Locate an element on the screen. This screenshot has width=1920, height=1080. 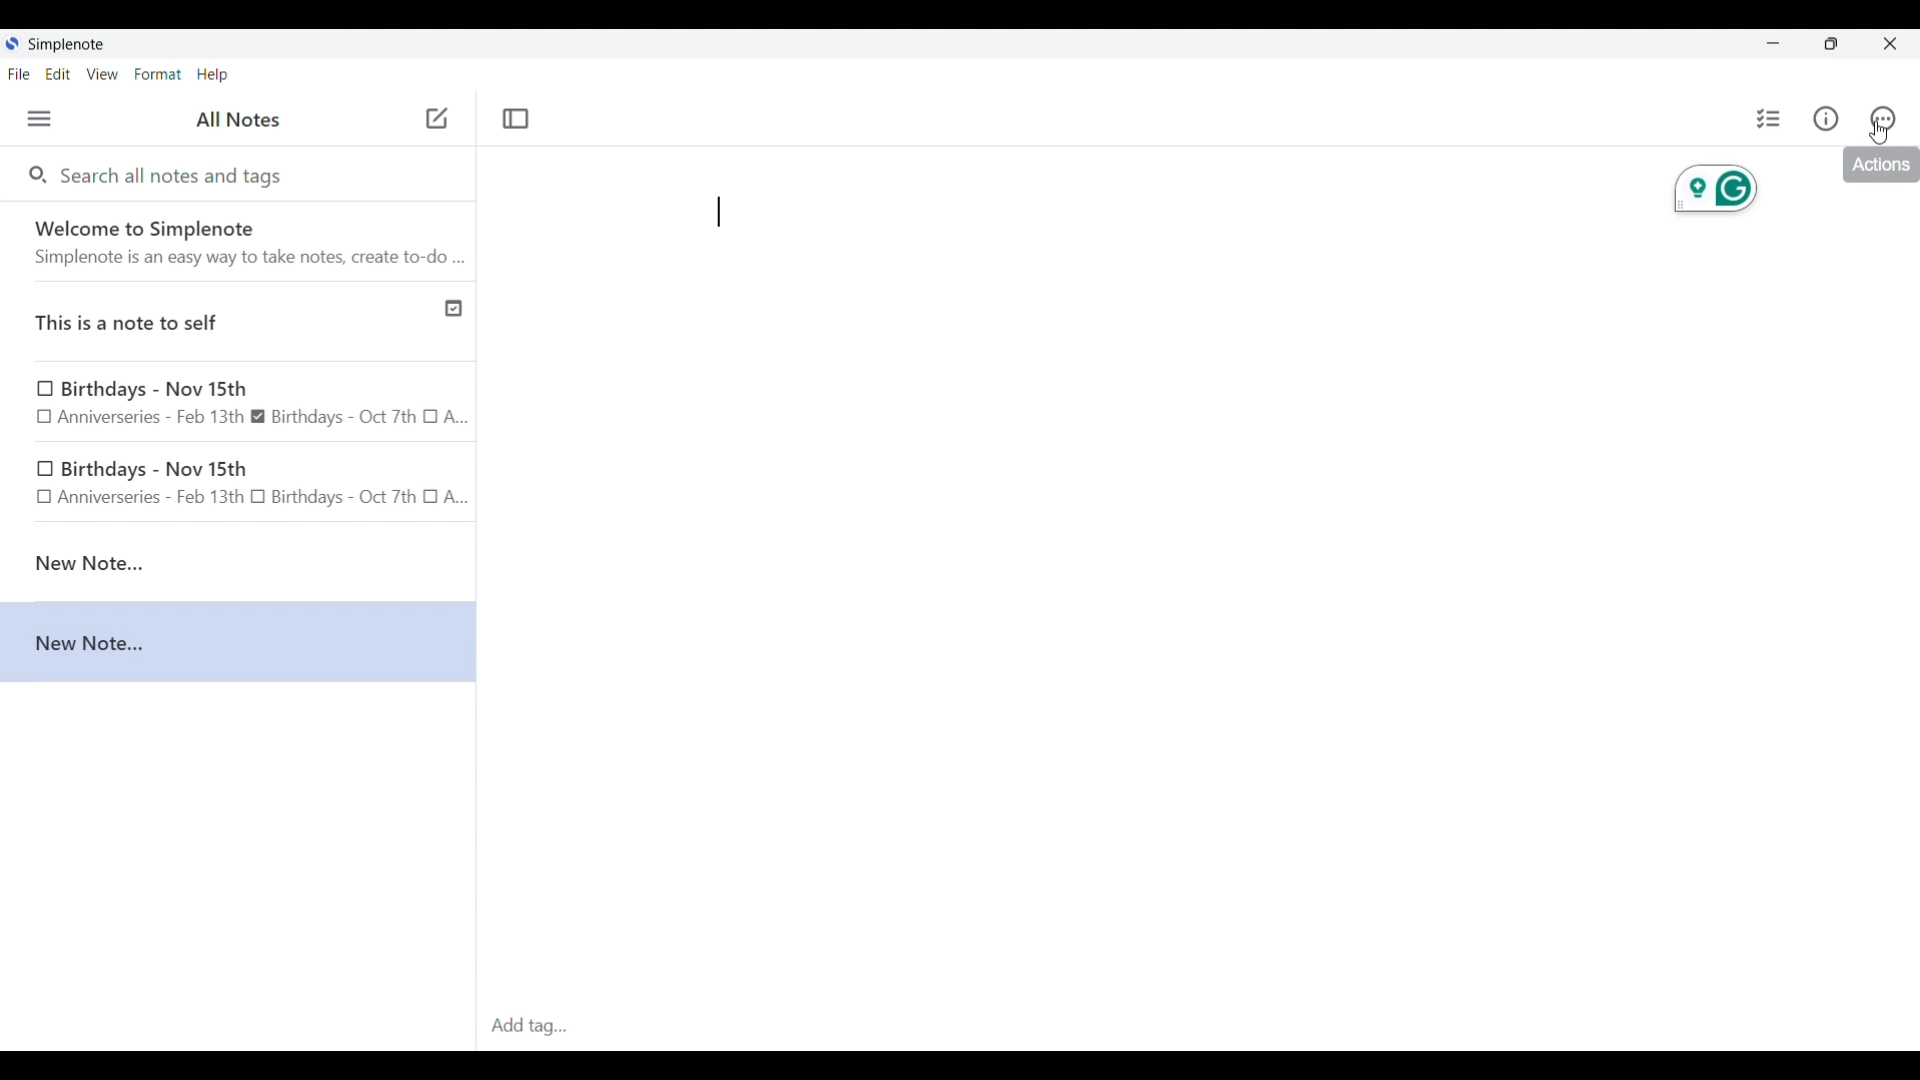
Insert checklist is located at coordinates (1770, 119).